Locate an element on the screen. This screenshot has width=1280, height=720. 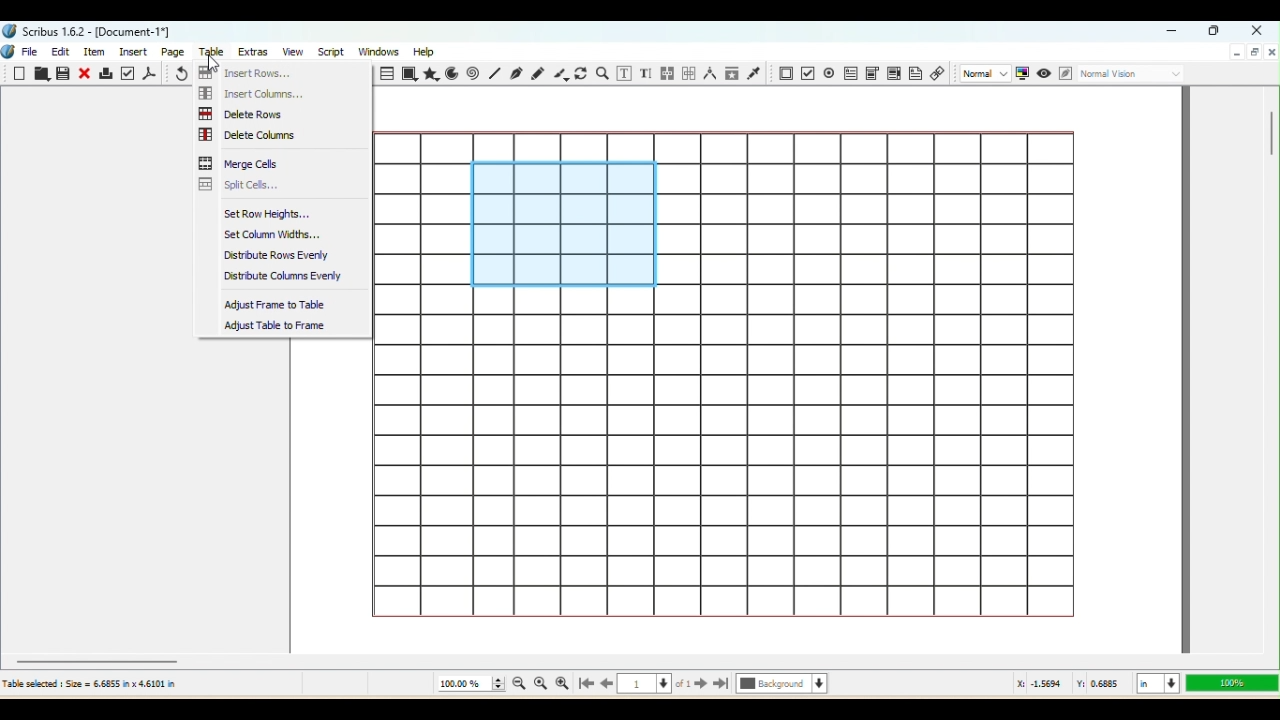
Arc is located at coordinates (454, 73).